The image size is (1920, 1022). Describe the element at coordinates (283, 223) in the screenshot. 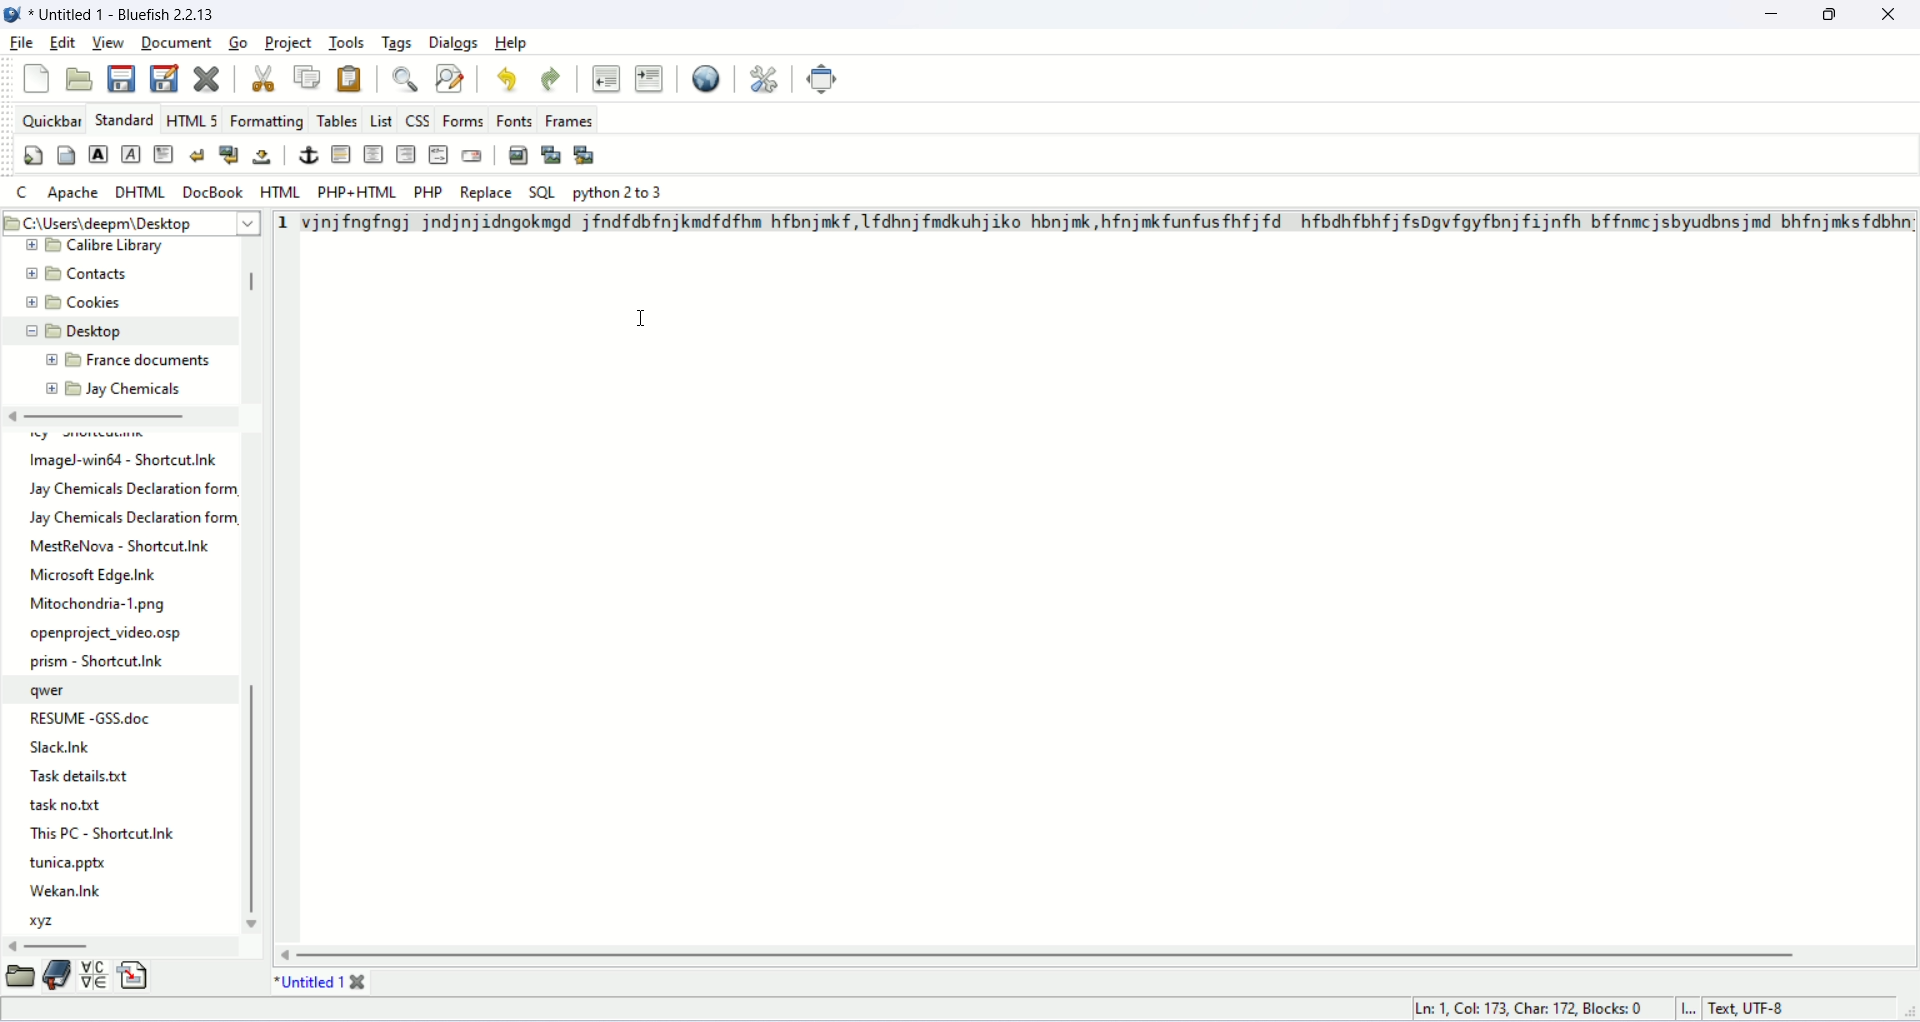

I see `line number` at that location.